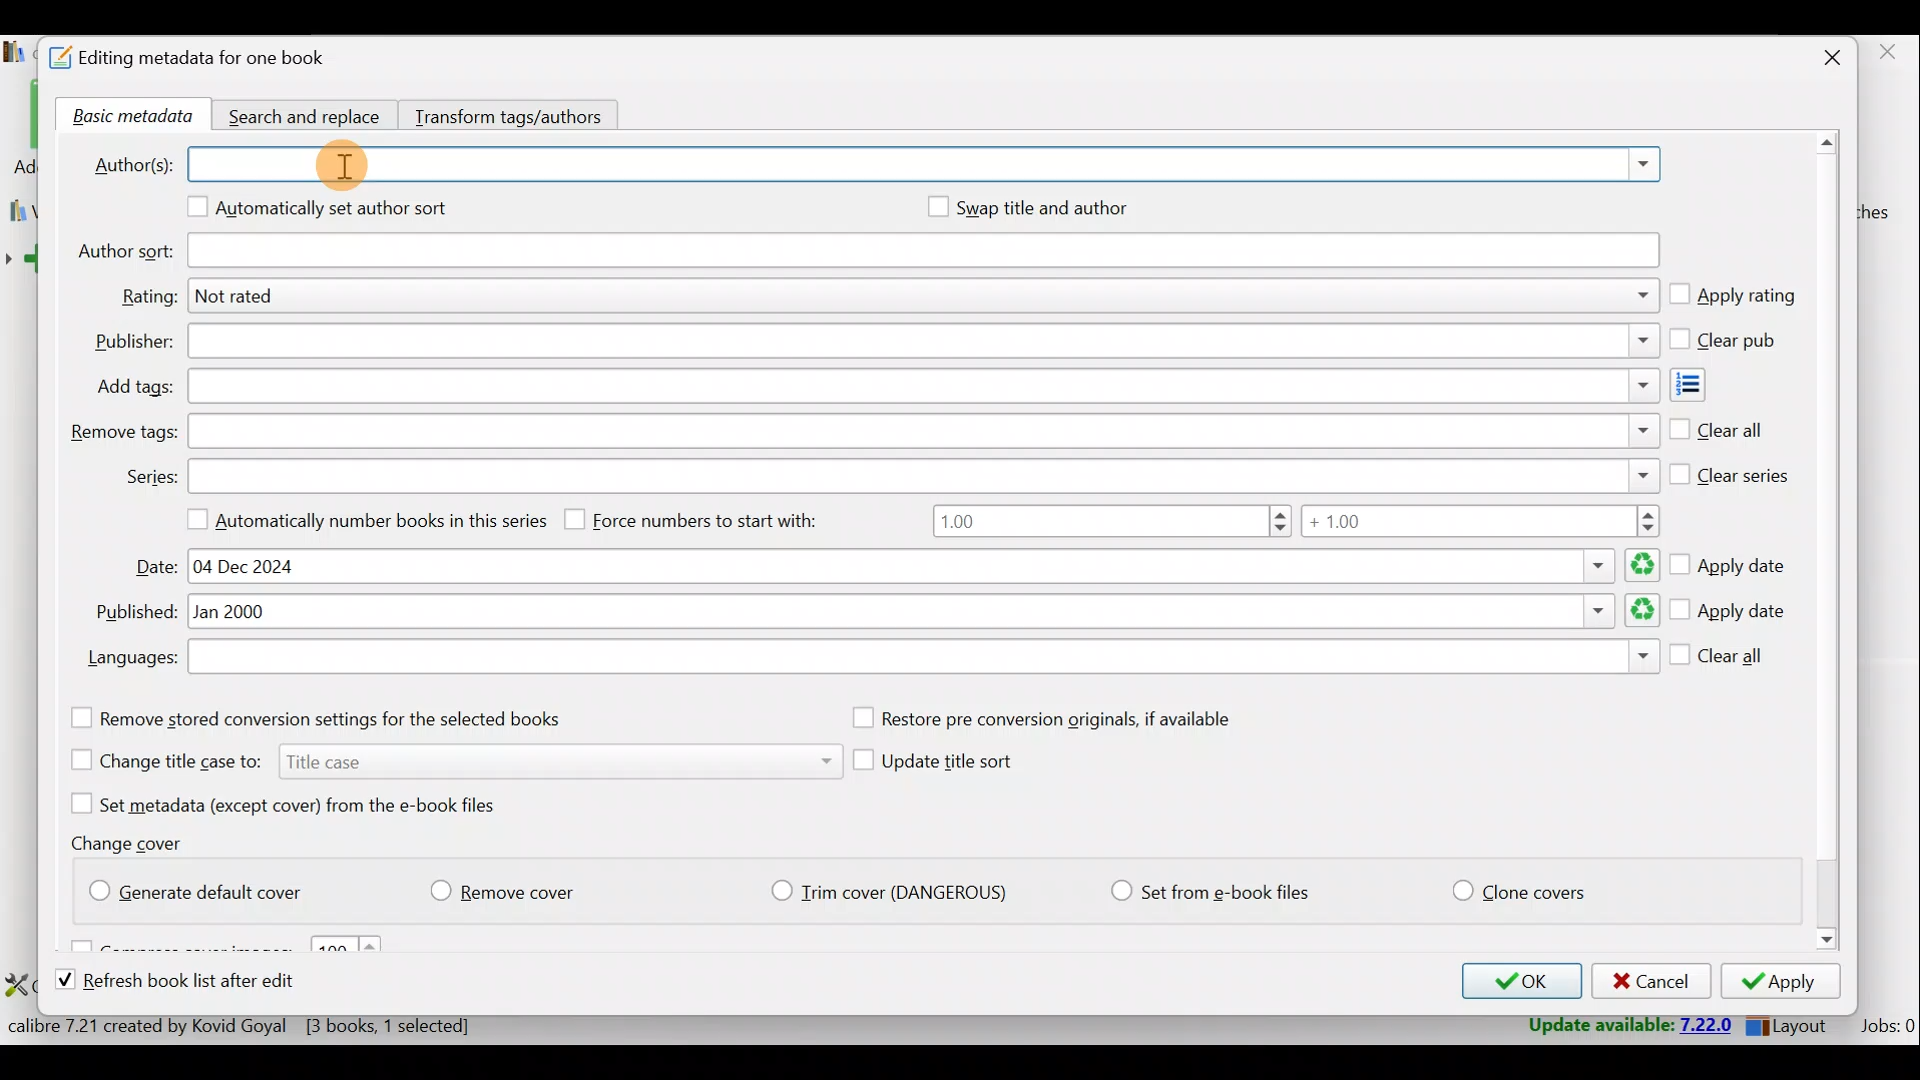  I want to click on Scroll bar, so click(1829, 544).